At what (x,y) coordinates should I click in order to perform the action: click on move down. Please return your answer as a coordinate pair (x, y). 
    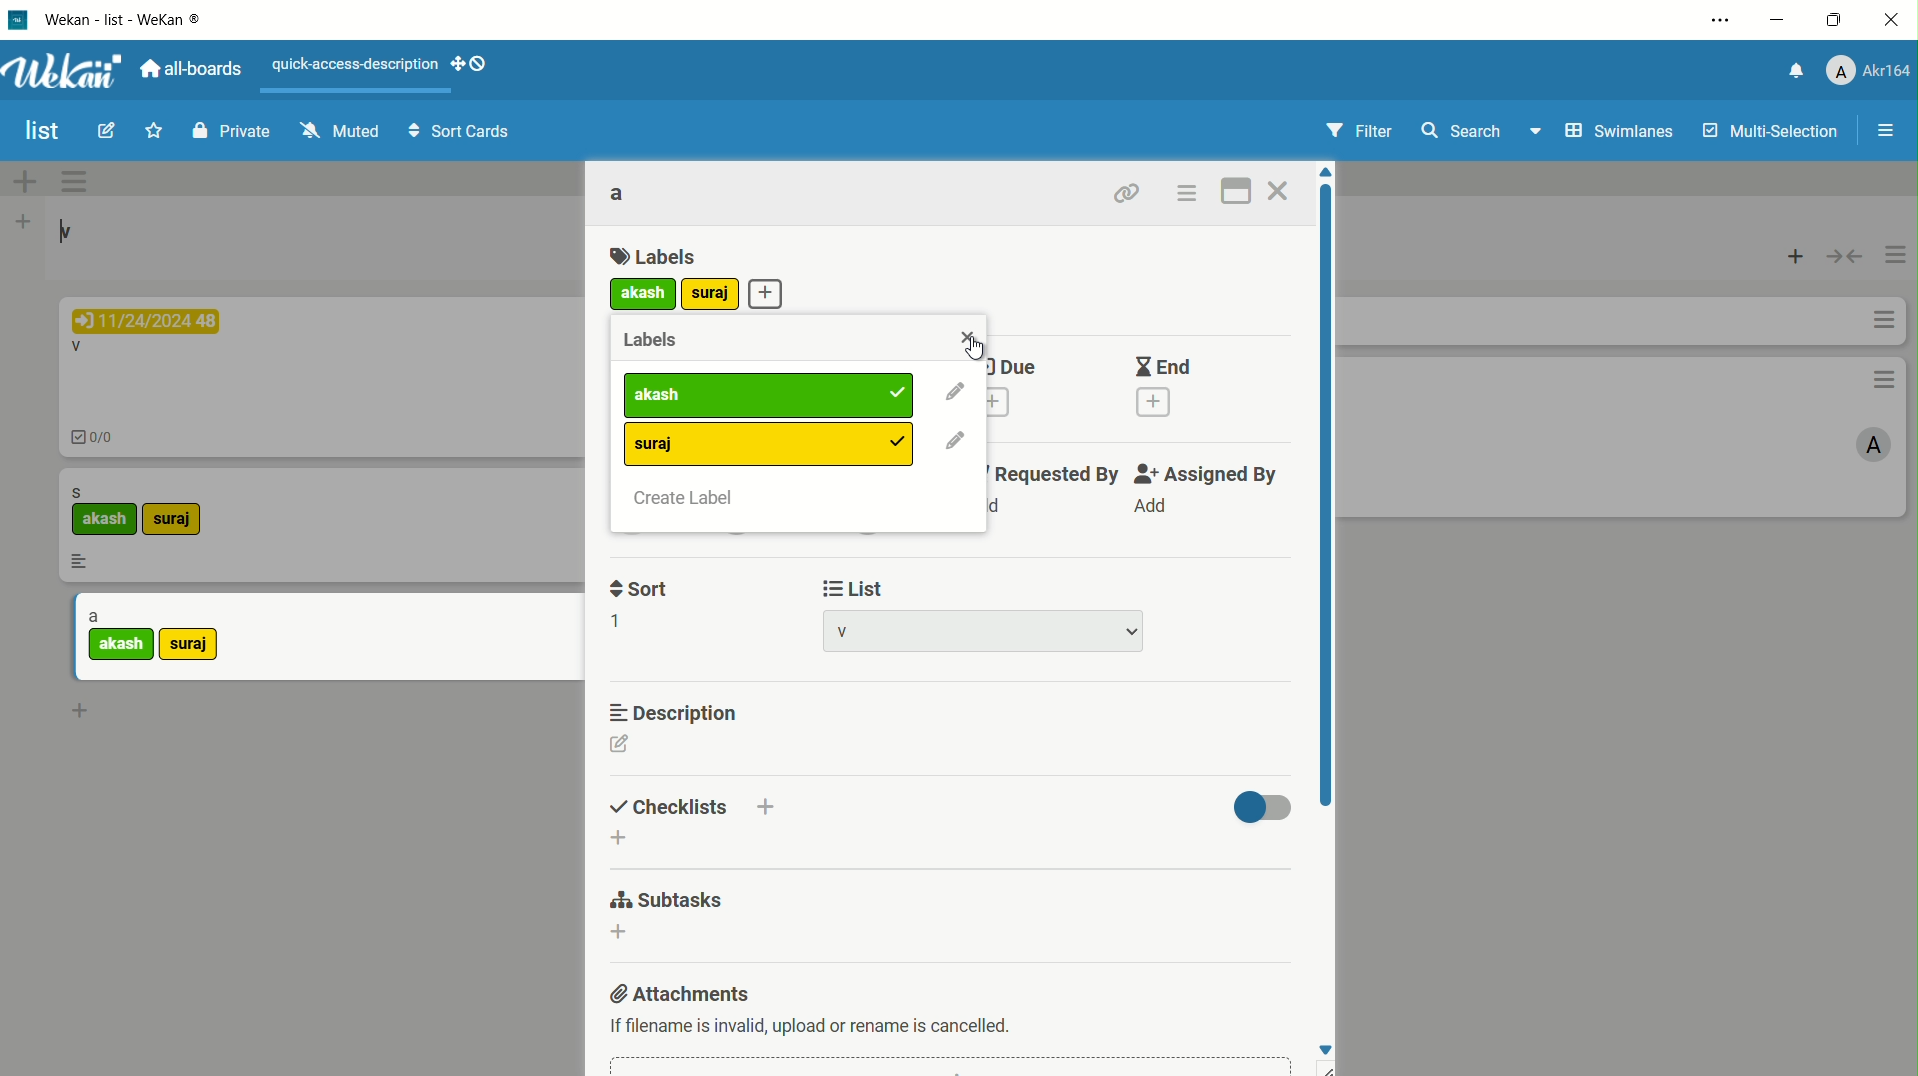
    Looking at the image, I should click on (1325, 1046).